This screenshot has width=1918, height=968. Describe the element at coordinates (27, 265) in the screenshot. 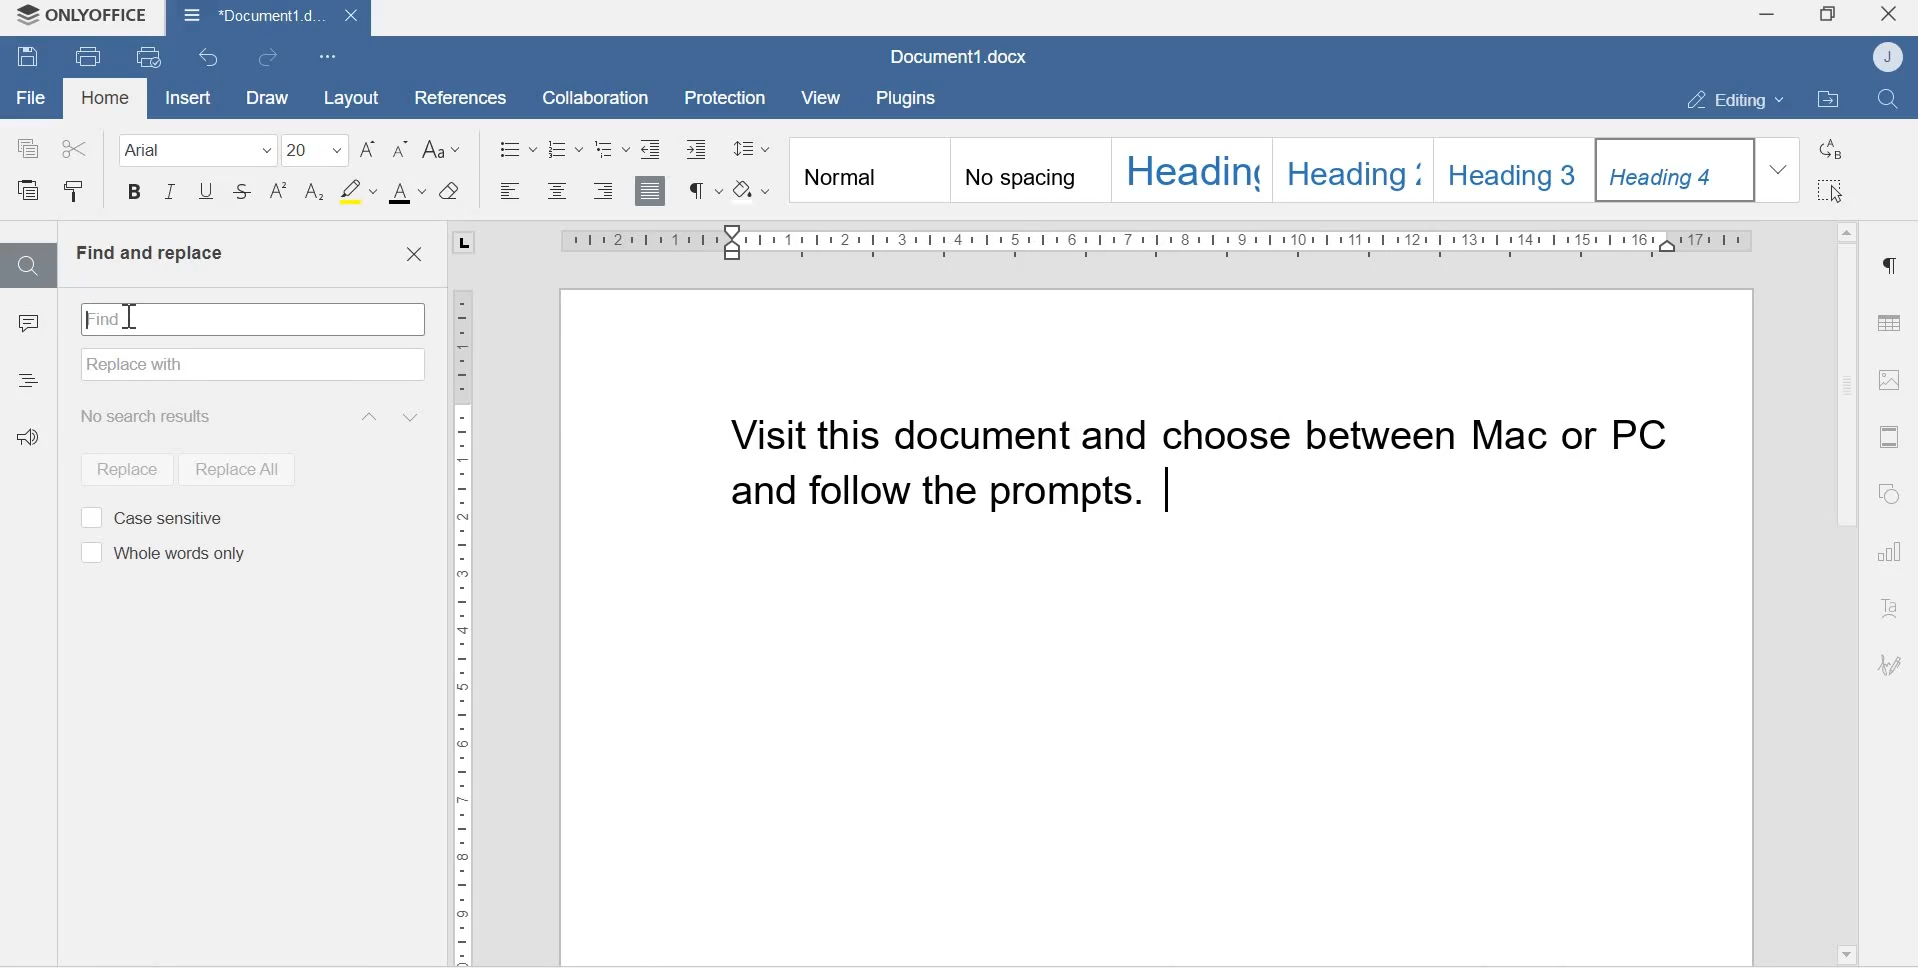

I see `Find` at that location.